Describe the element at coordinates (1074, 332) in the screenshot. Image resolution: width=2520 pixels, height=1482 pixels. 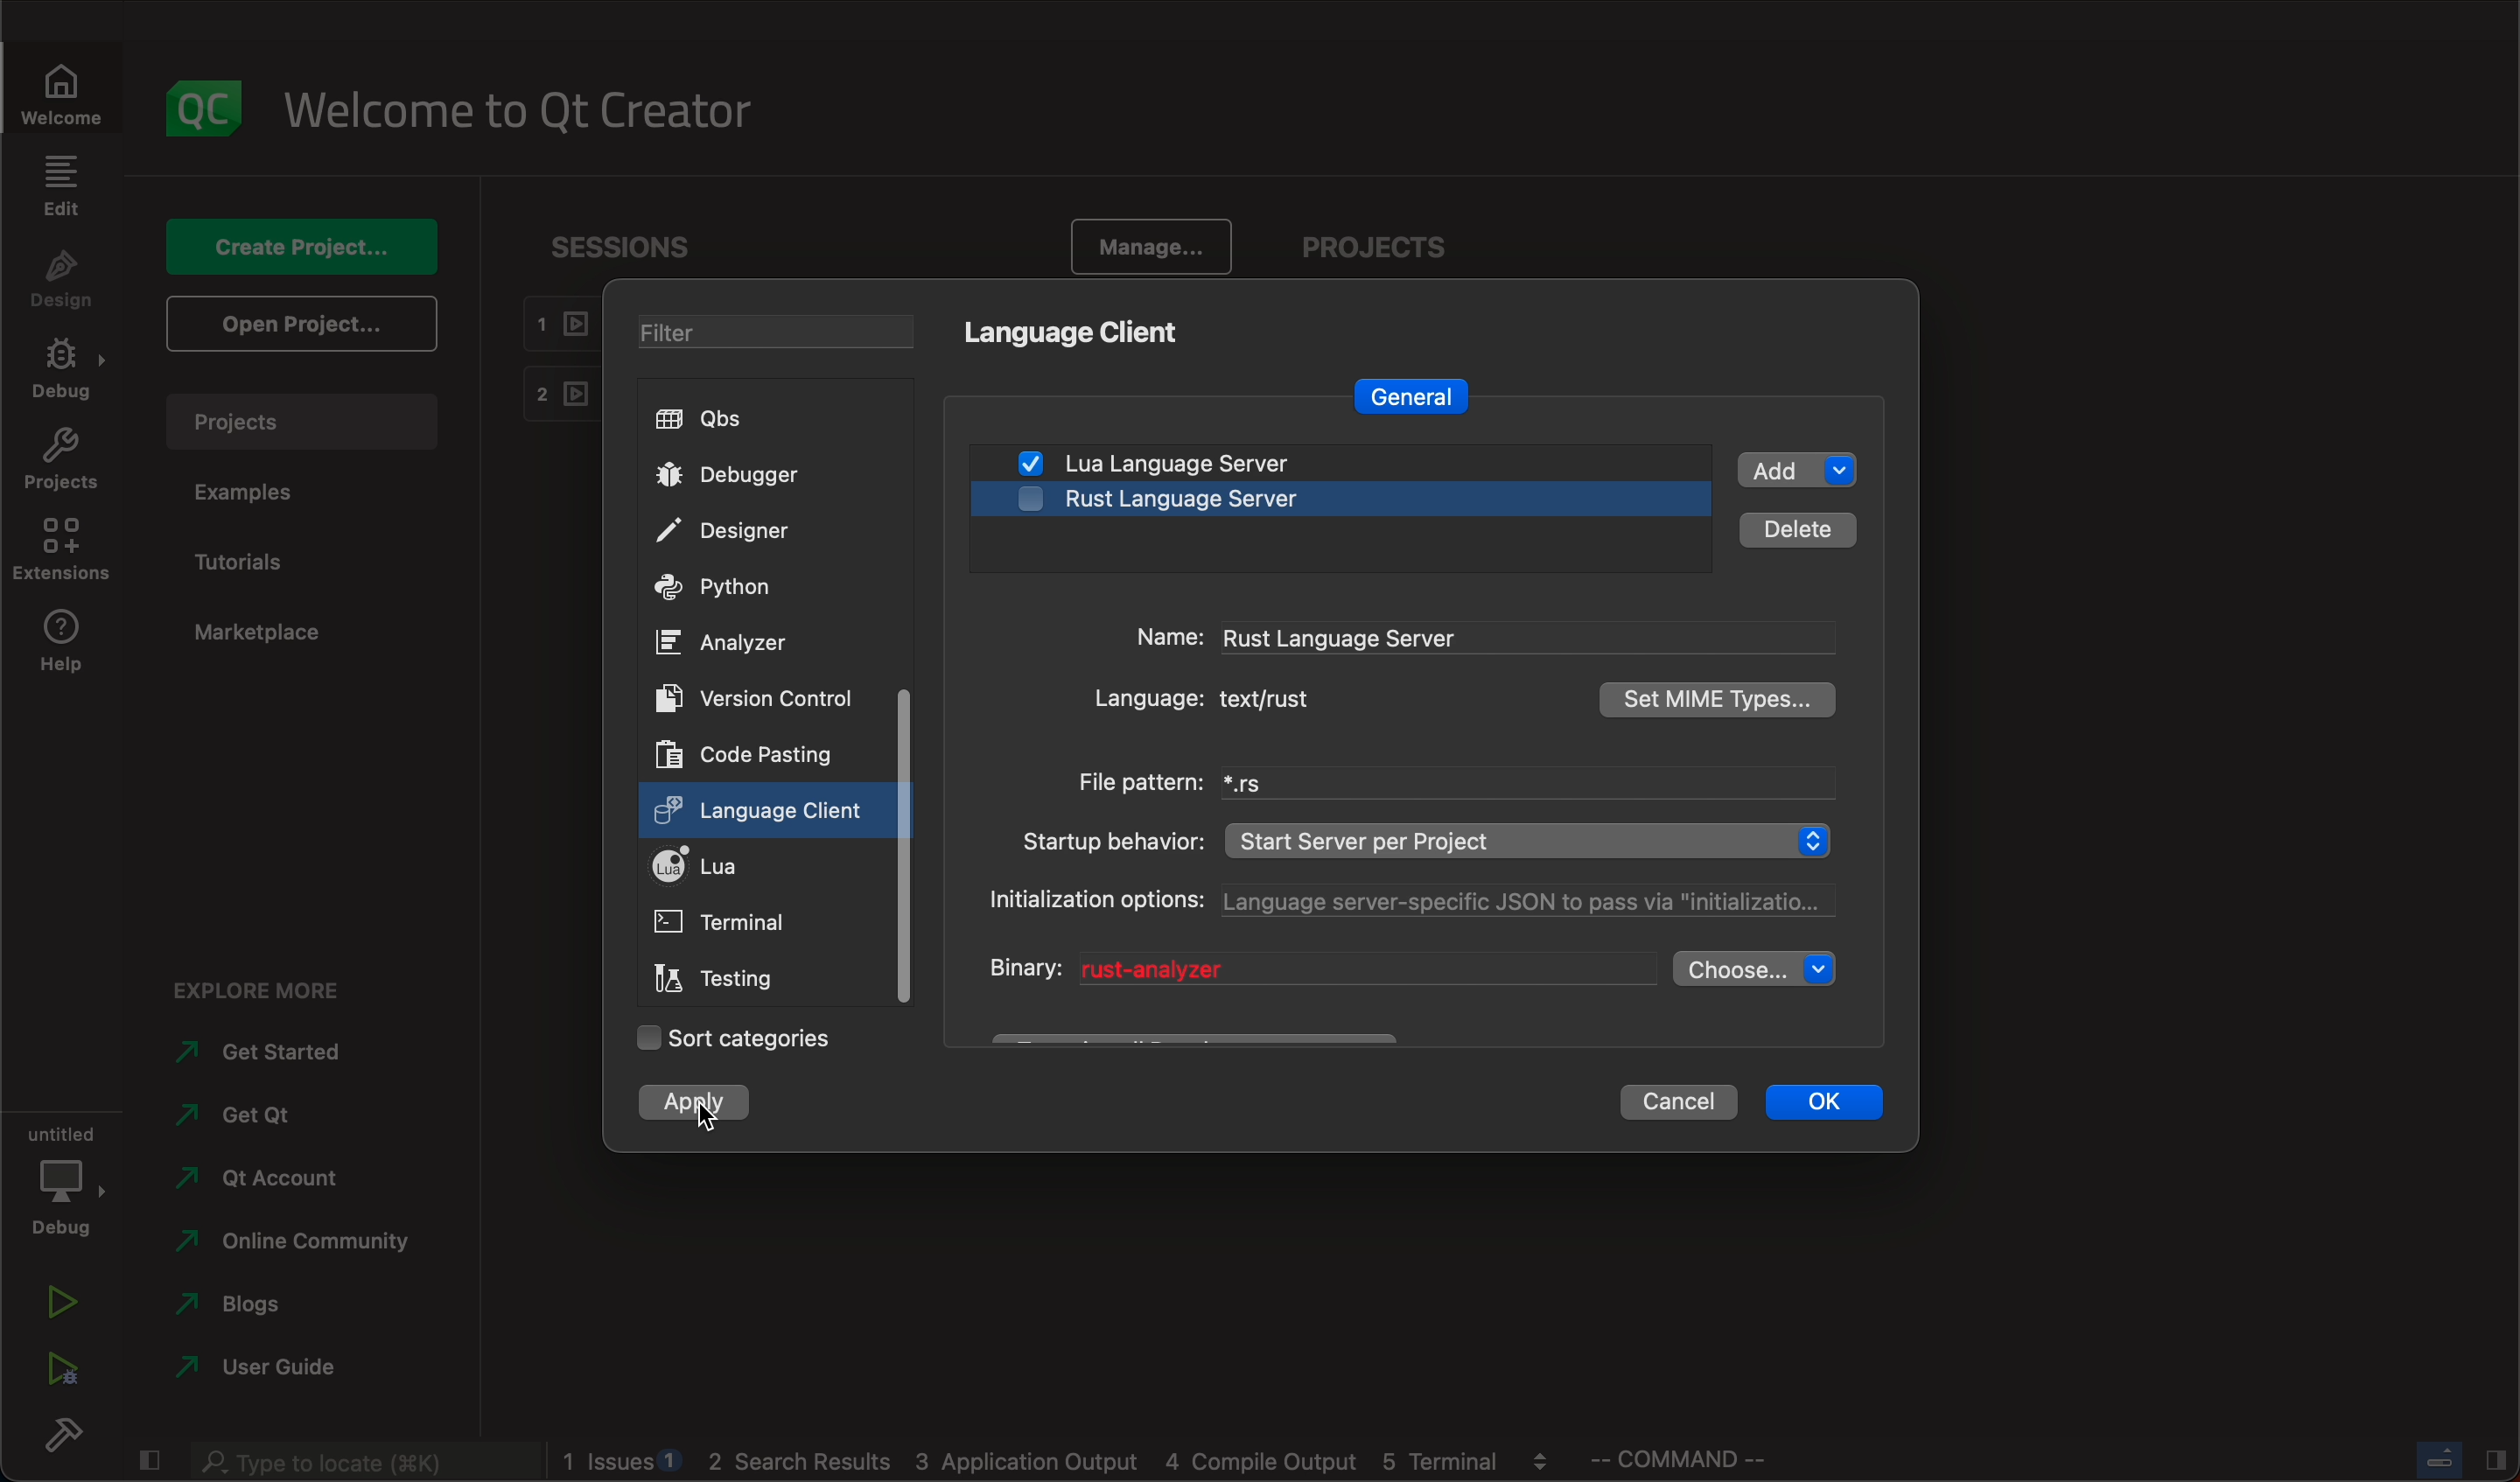
I see `language` at that location.